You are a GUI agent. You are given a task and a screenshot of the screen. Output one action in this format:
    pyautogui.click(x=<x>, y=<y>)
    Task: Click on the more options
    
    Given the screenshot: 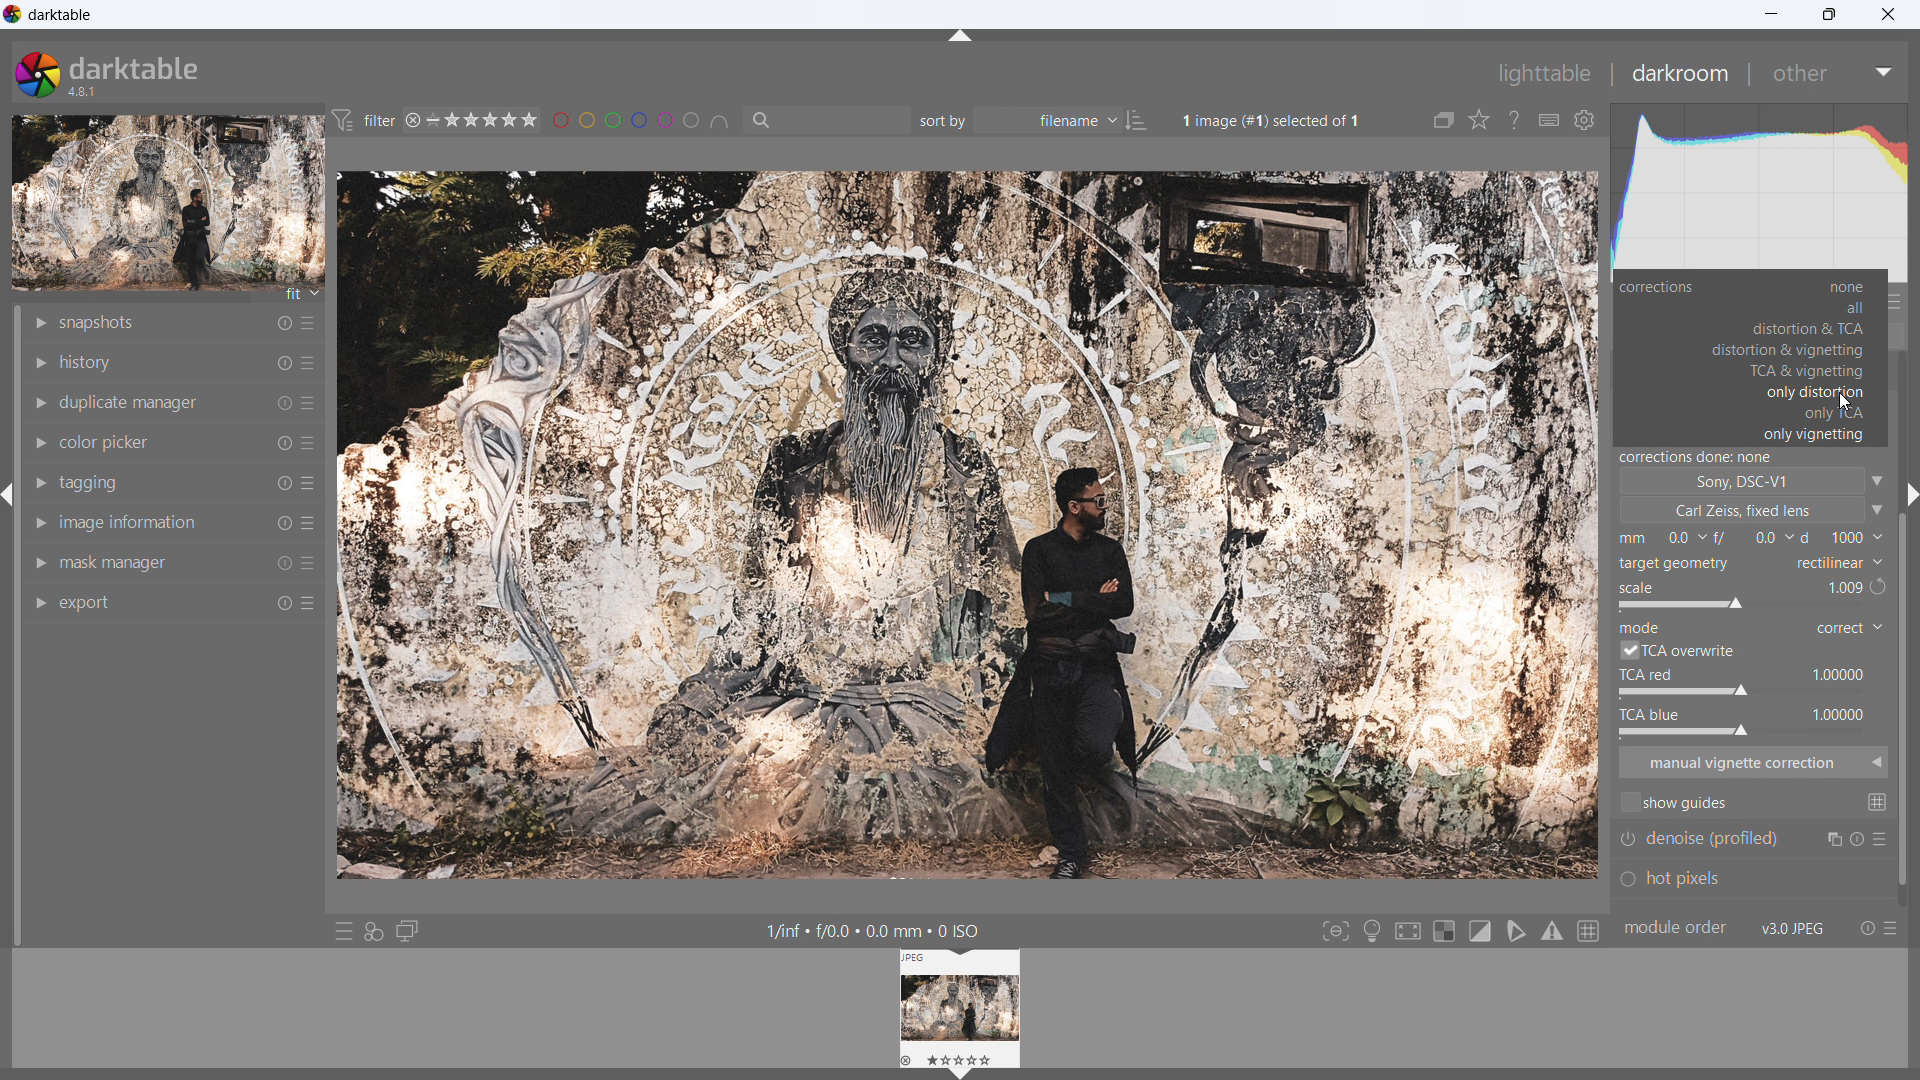 What is the action you would take?
    pyautogui.click(x=310, y=323)
    